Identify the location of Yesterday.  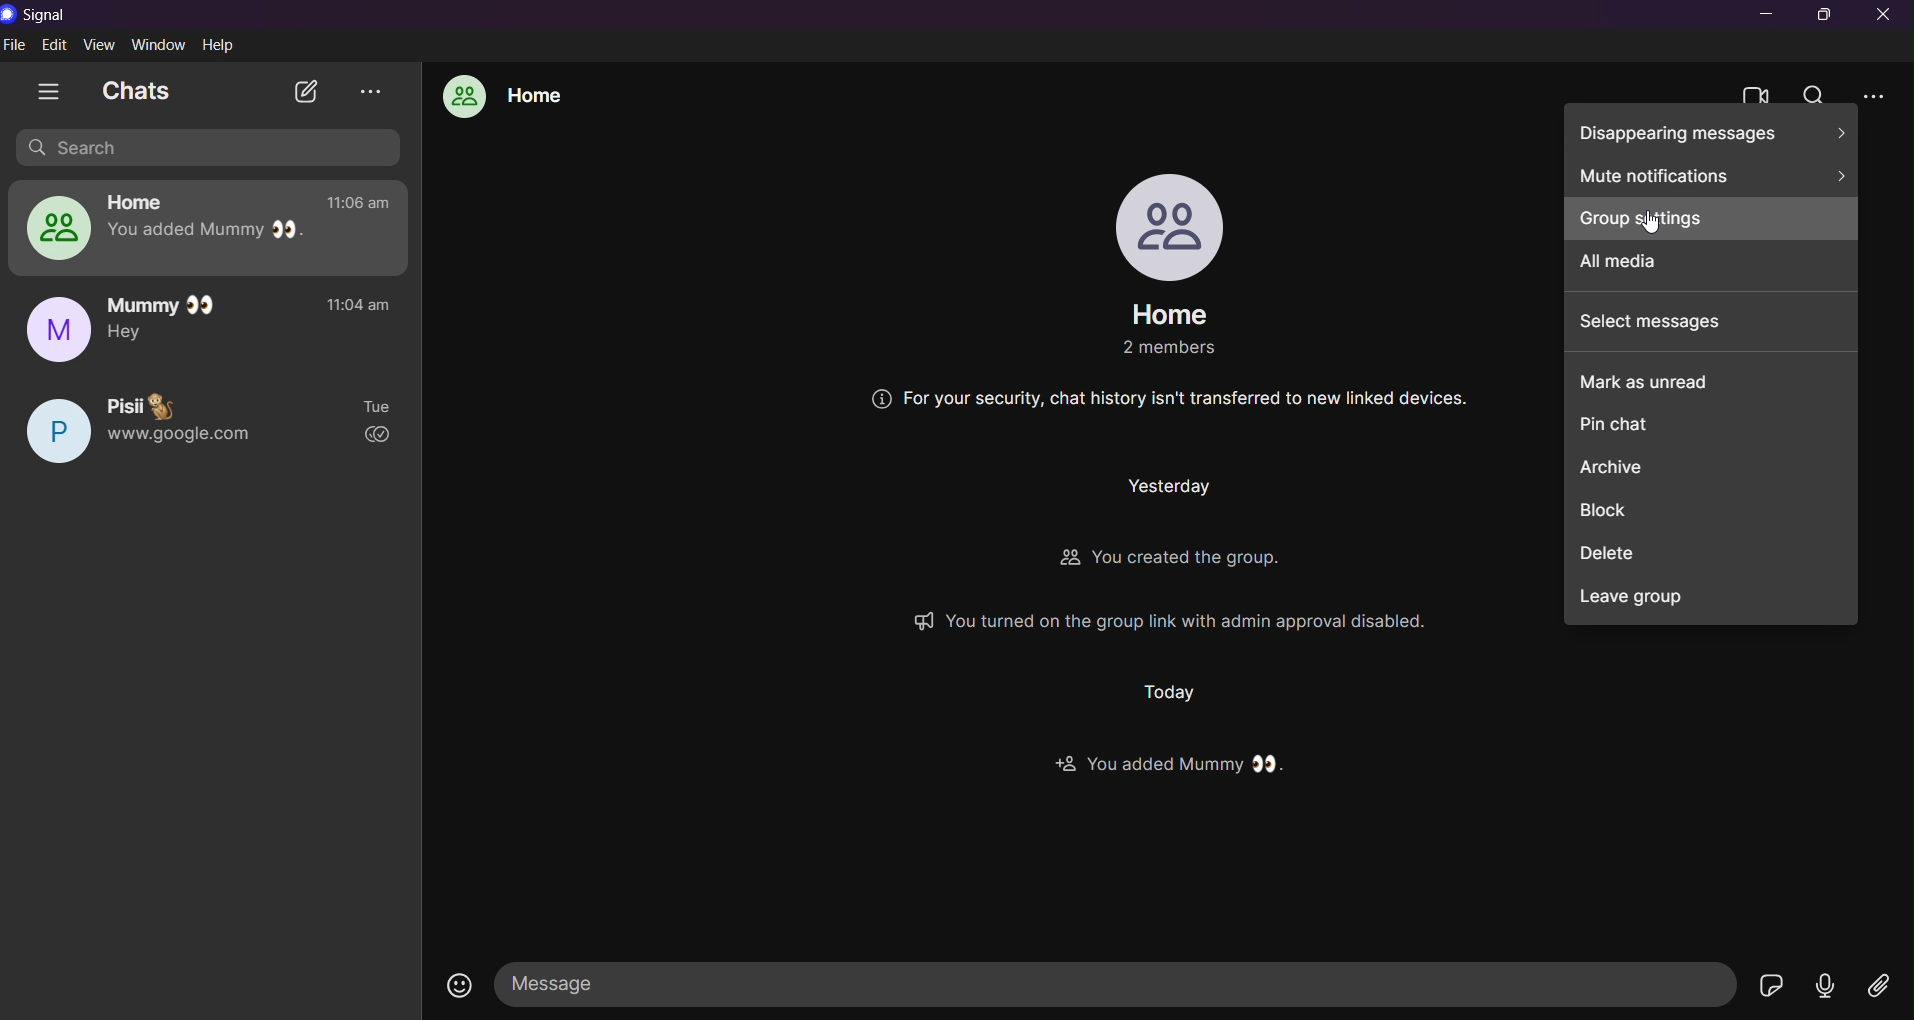
(1150, 488).